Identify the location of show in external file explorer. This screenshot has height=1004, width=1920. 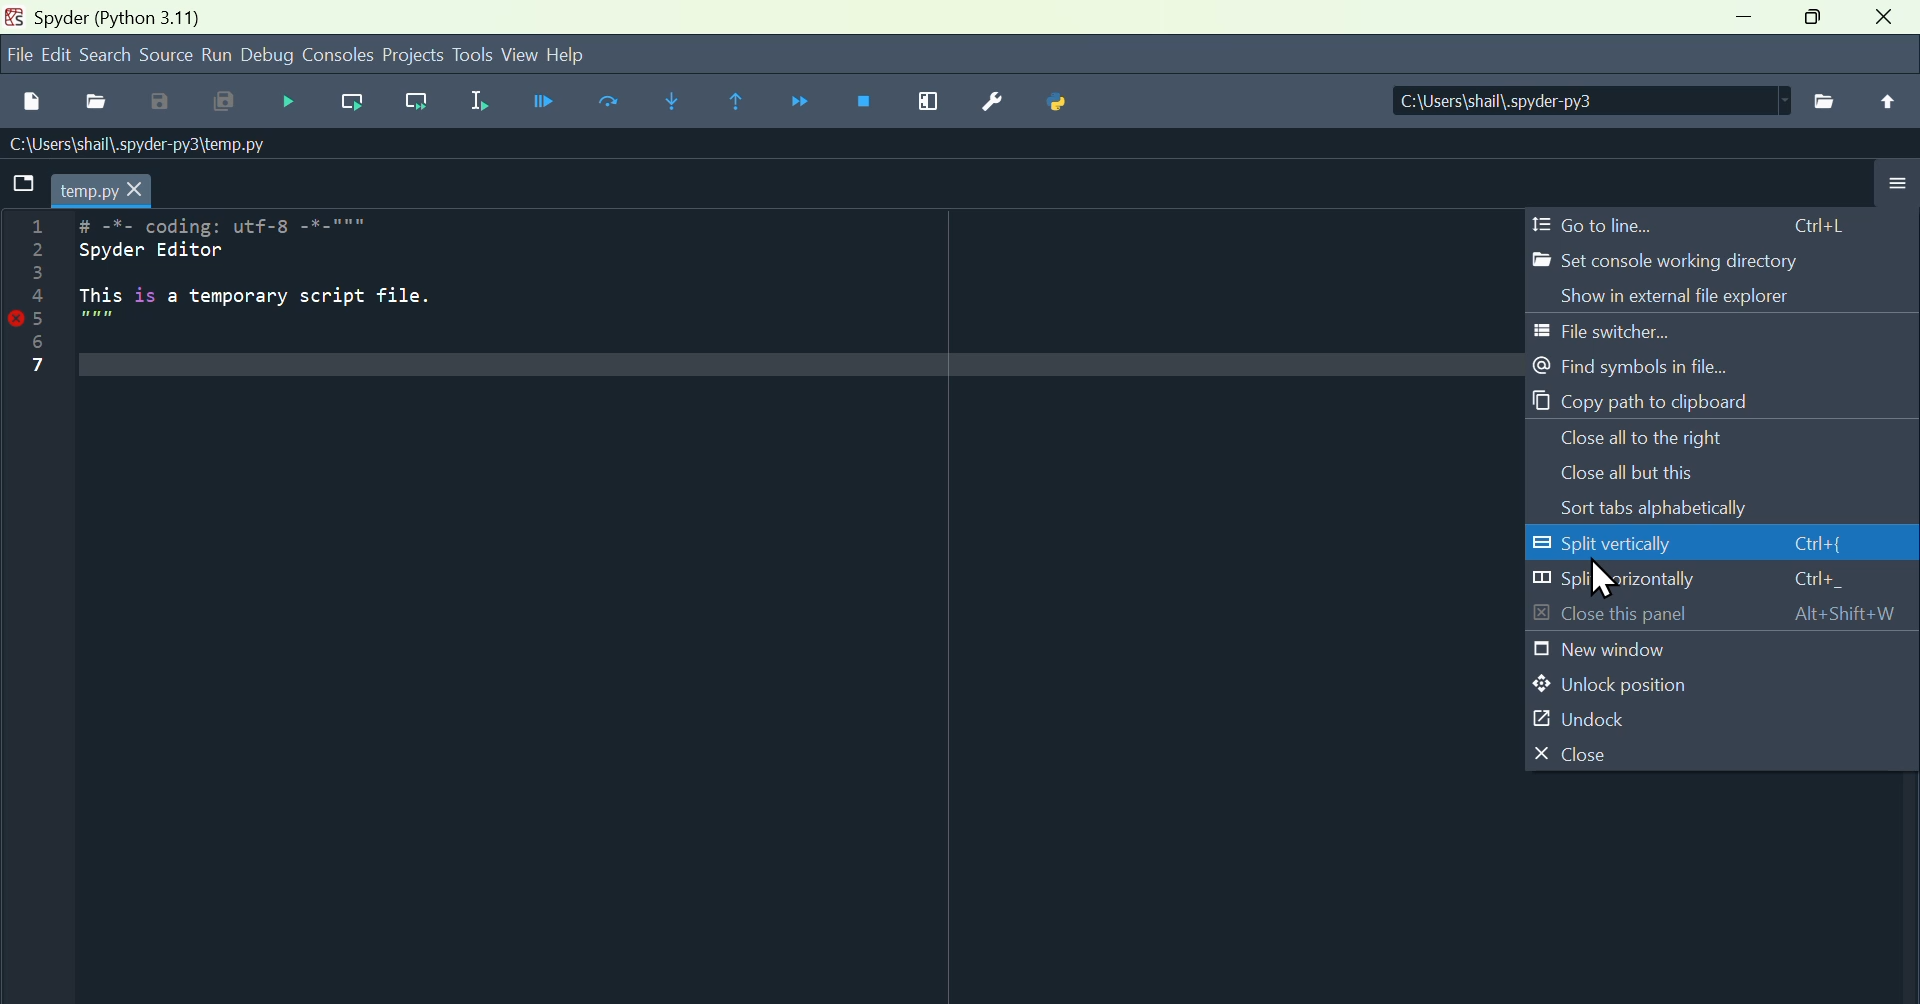
(1720, 297).